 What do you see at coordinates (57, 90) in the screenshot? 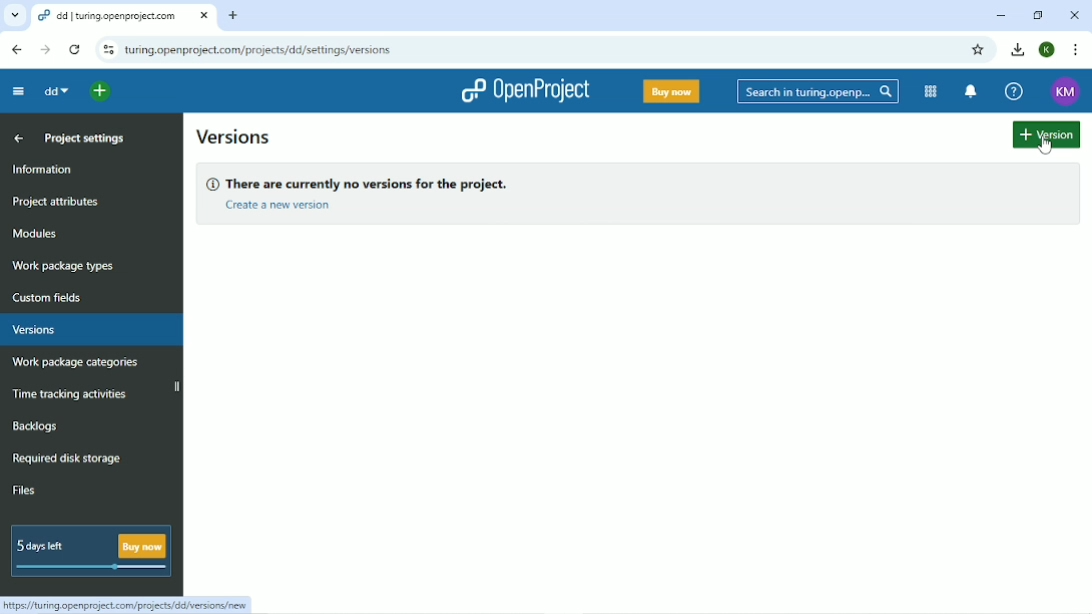
I see `dd` at bounding box center [57, 90].